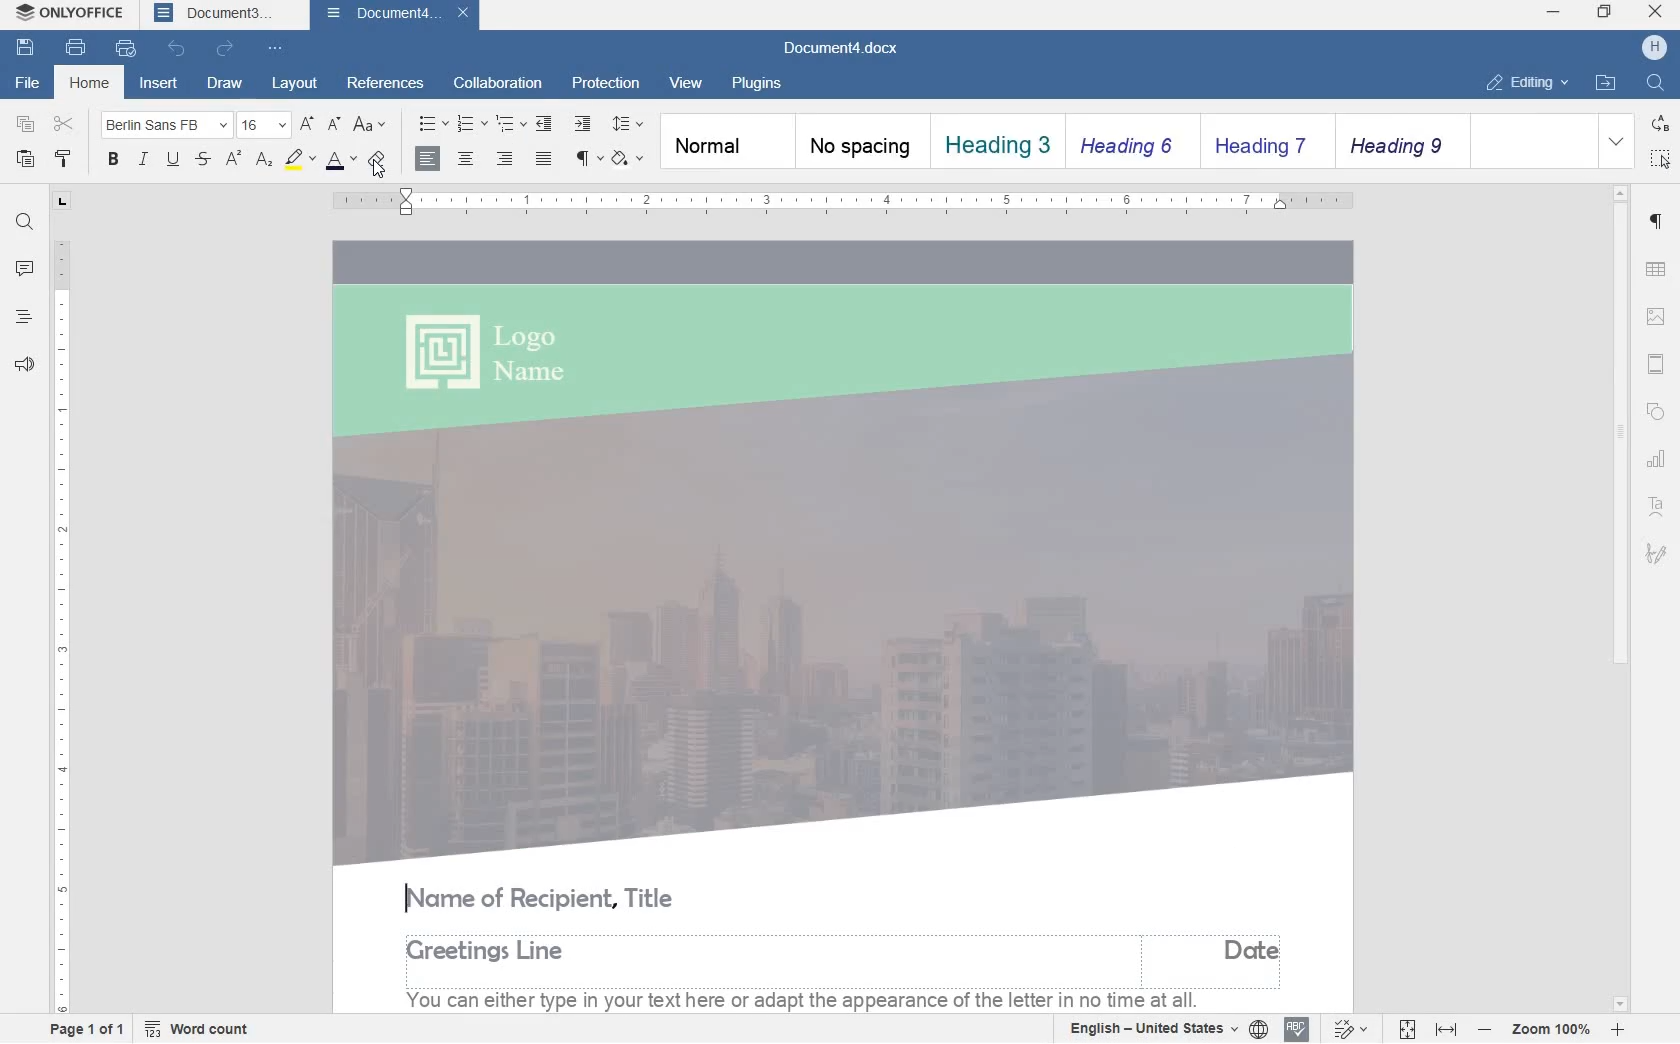 This screenshot has height=1044, width=1680. Describe the element at coordinates (334, 124) in the screenshot. I see `decrement font size` at that location.